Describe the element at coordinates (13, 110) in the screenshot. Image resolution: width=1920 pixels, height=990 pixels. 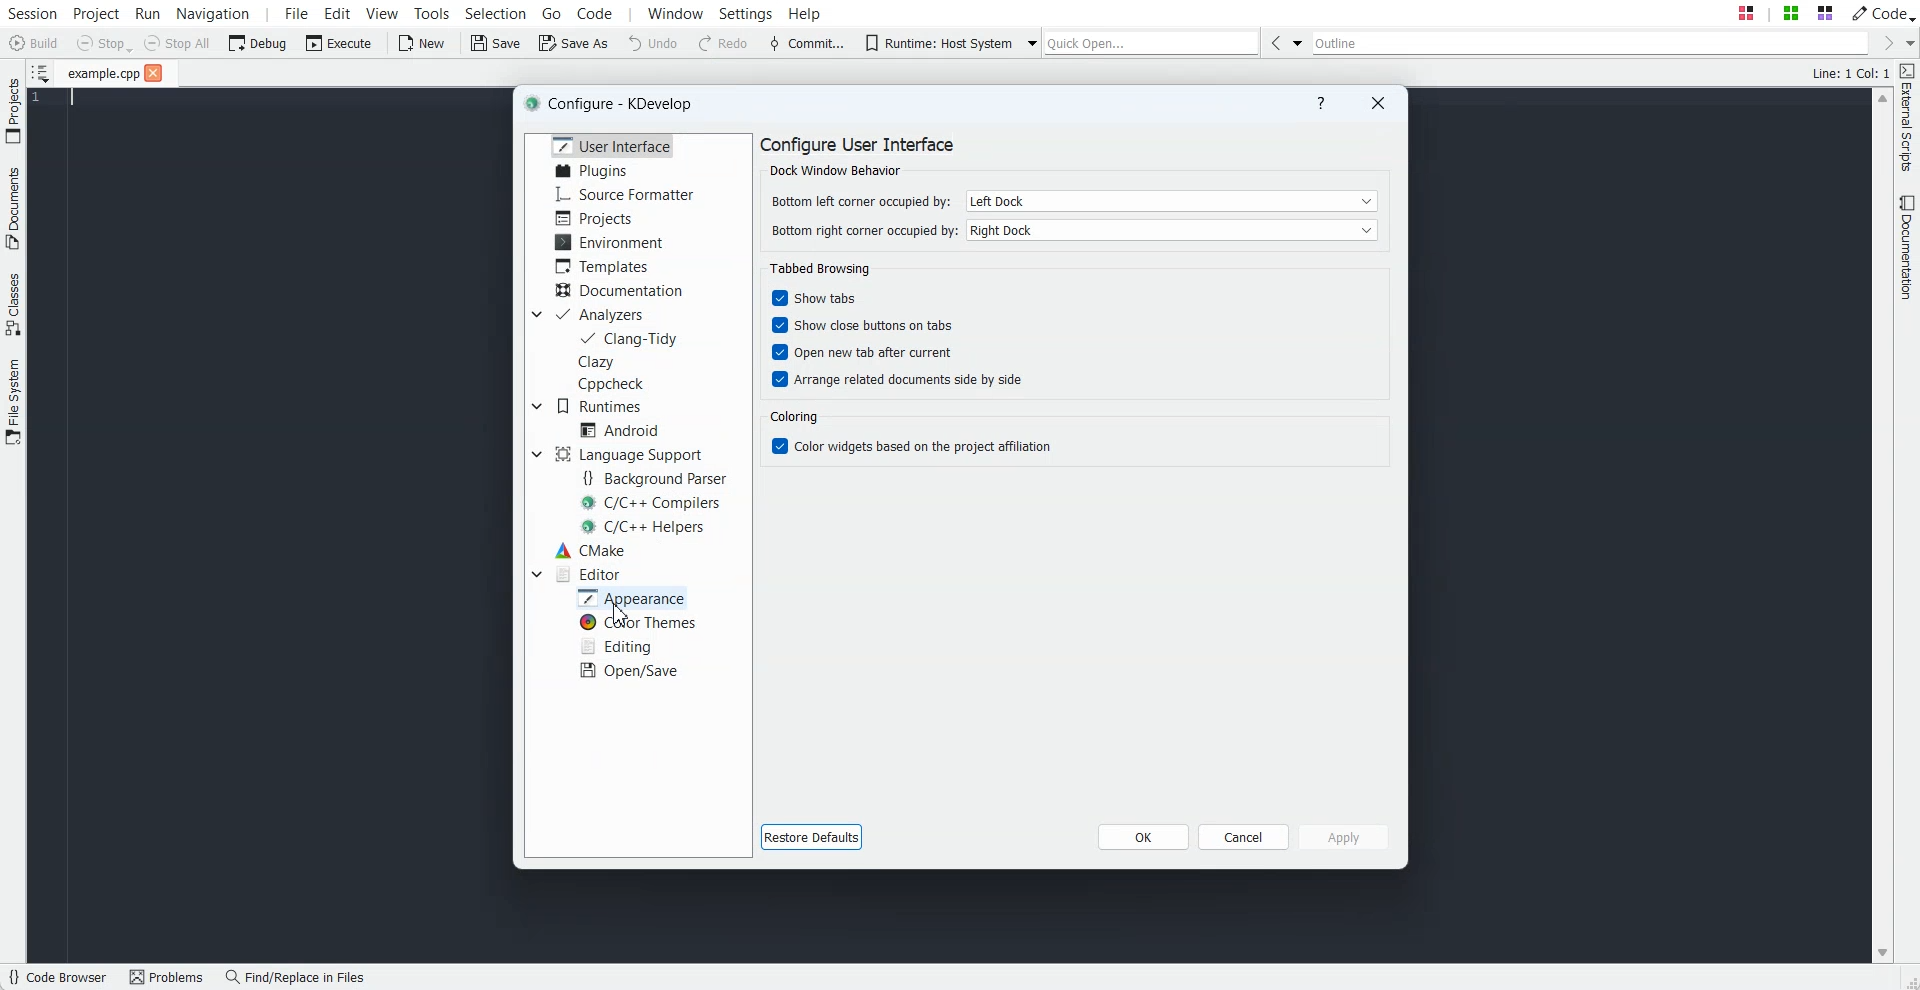
I see `Projects` at that location.